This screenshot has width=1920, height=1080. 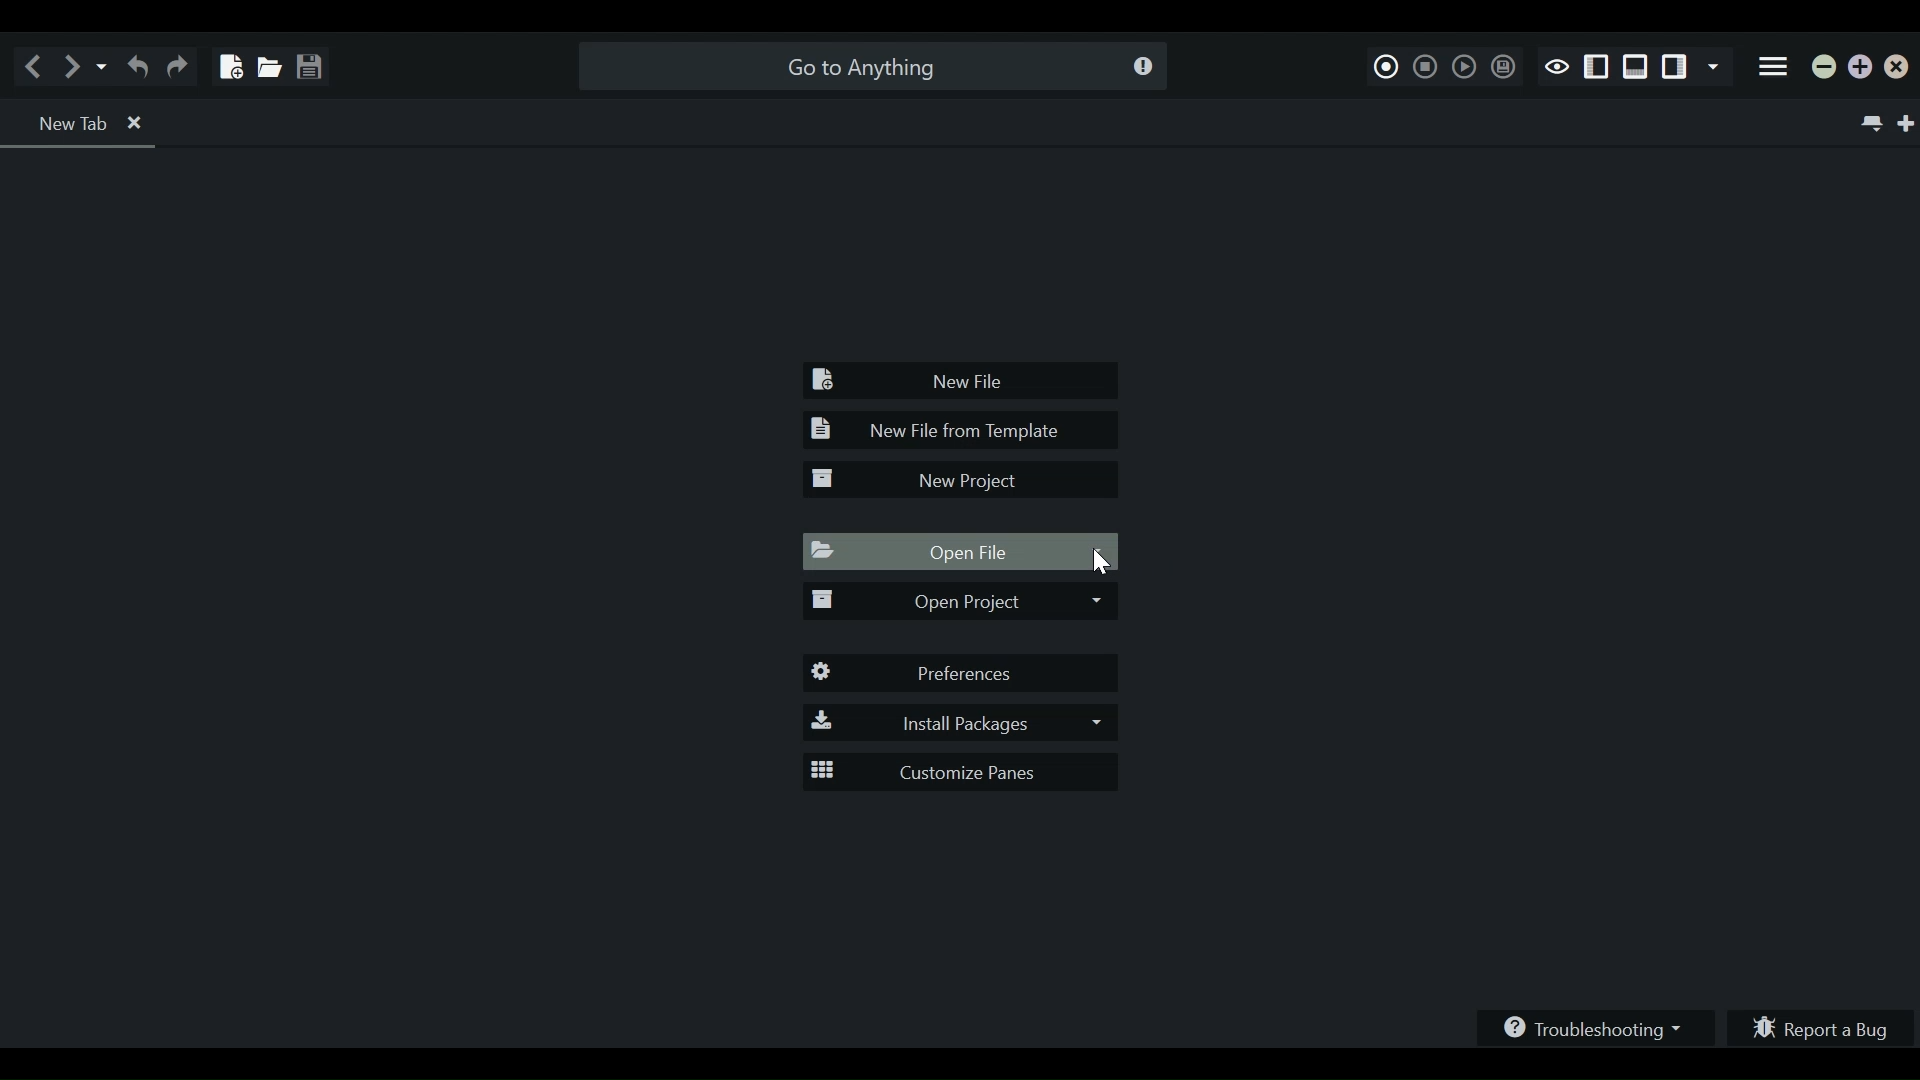 I want to click on New File from Template, so click(x=957, y=431).